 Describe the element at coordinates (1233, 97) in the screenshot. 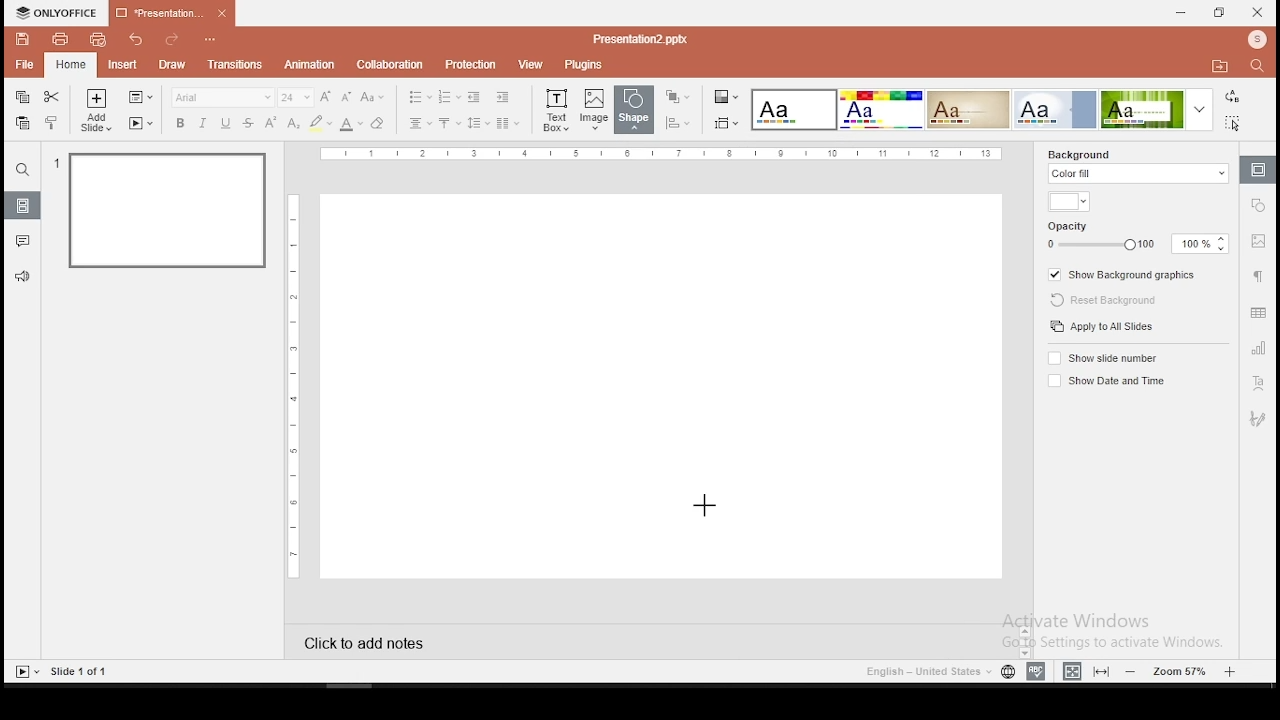

I see `replace` at that location.